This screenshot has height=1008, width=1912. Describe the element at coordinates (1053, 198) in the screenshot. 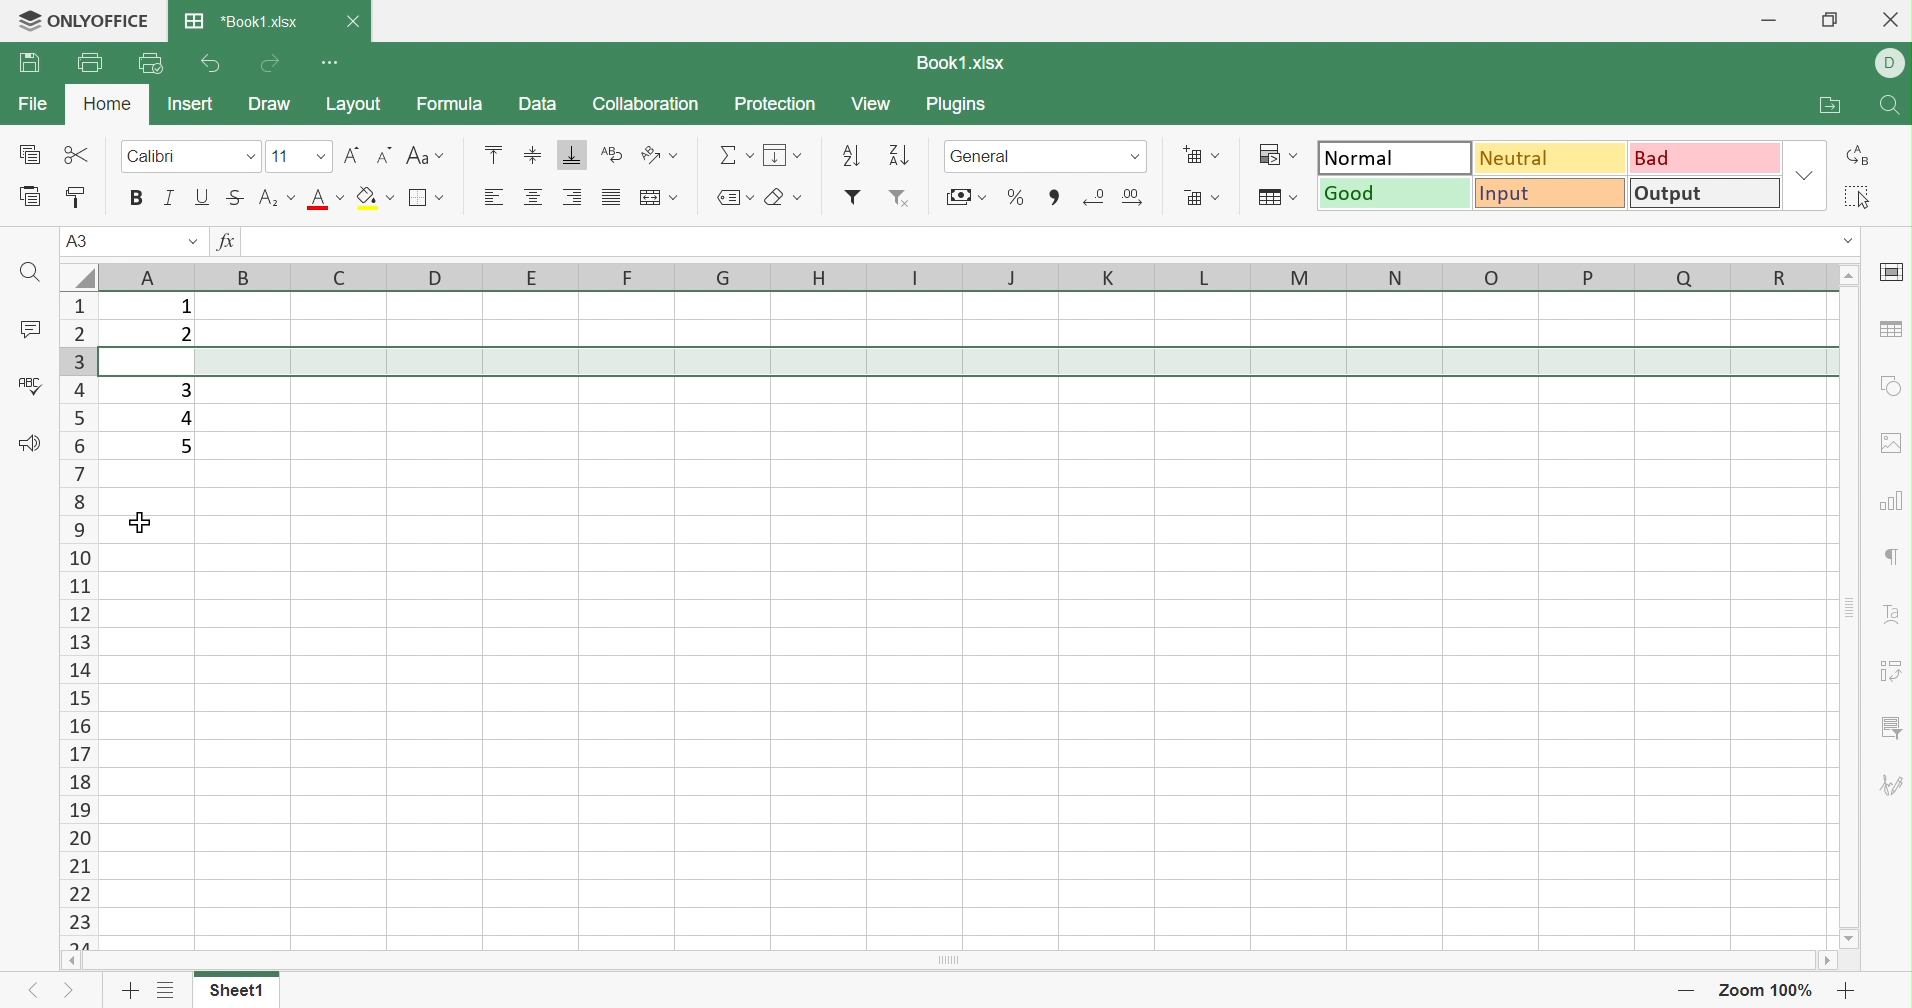

I see `Comma style` at that location.